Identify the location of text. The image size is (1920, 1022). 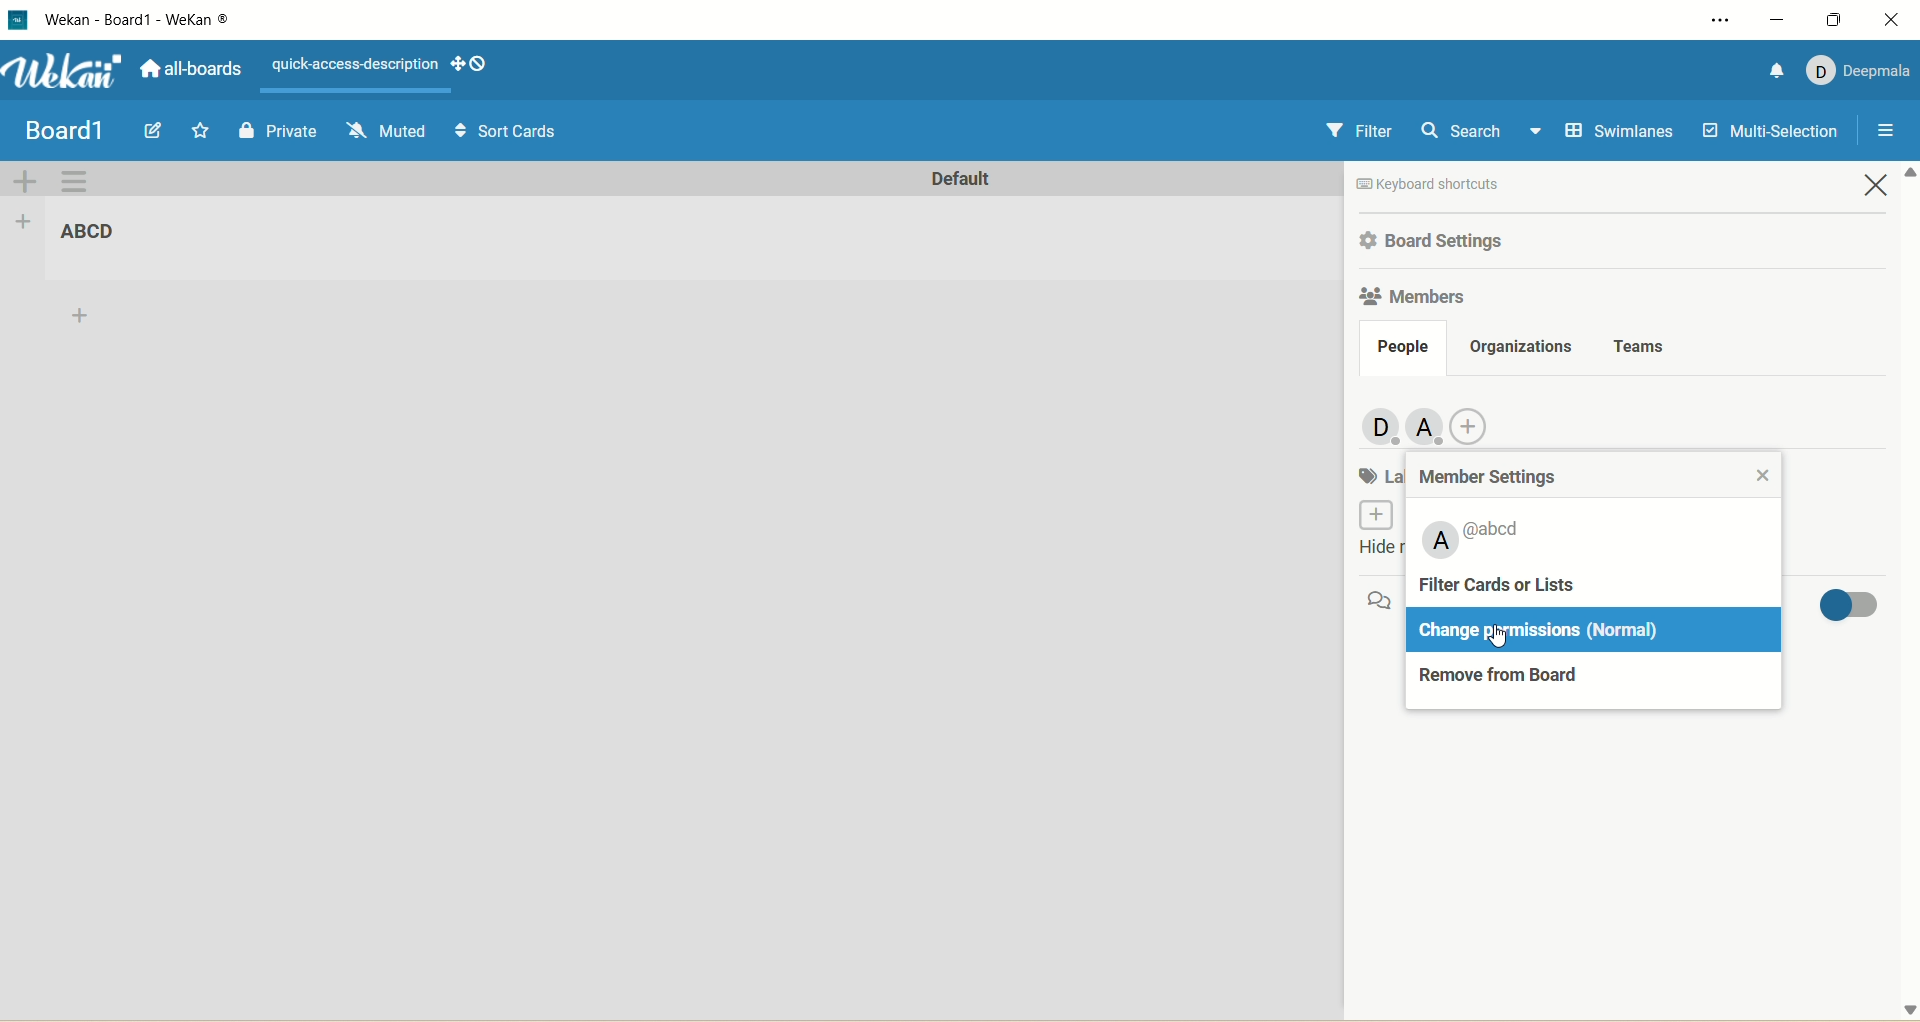
(350, 62).